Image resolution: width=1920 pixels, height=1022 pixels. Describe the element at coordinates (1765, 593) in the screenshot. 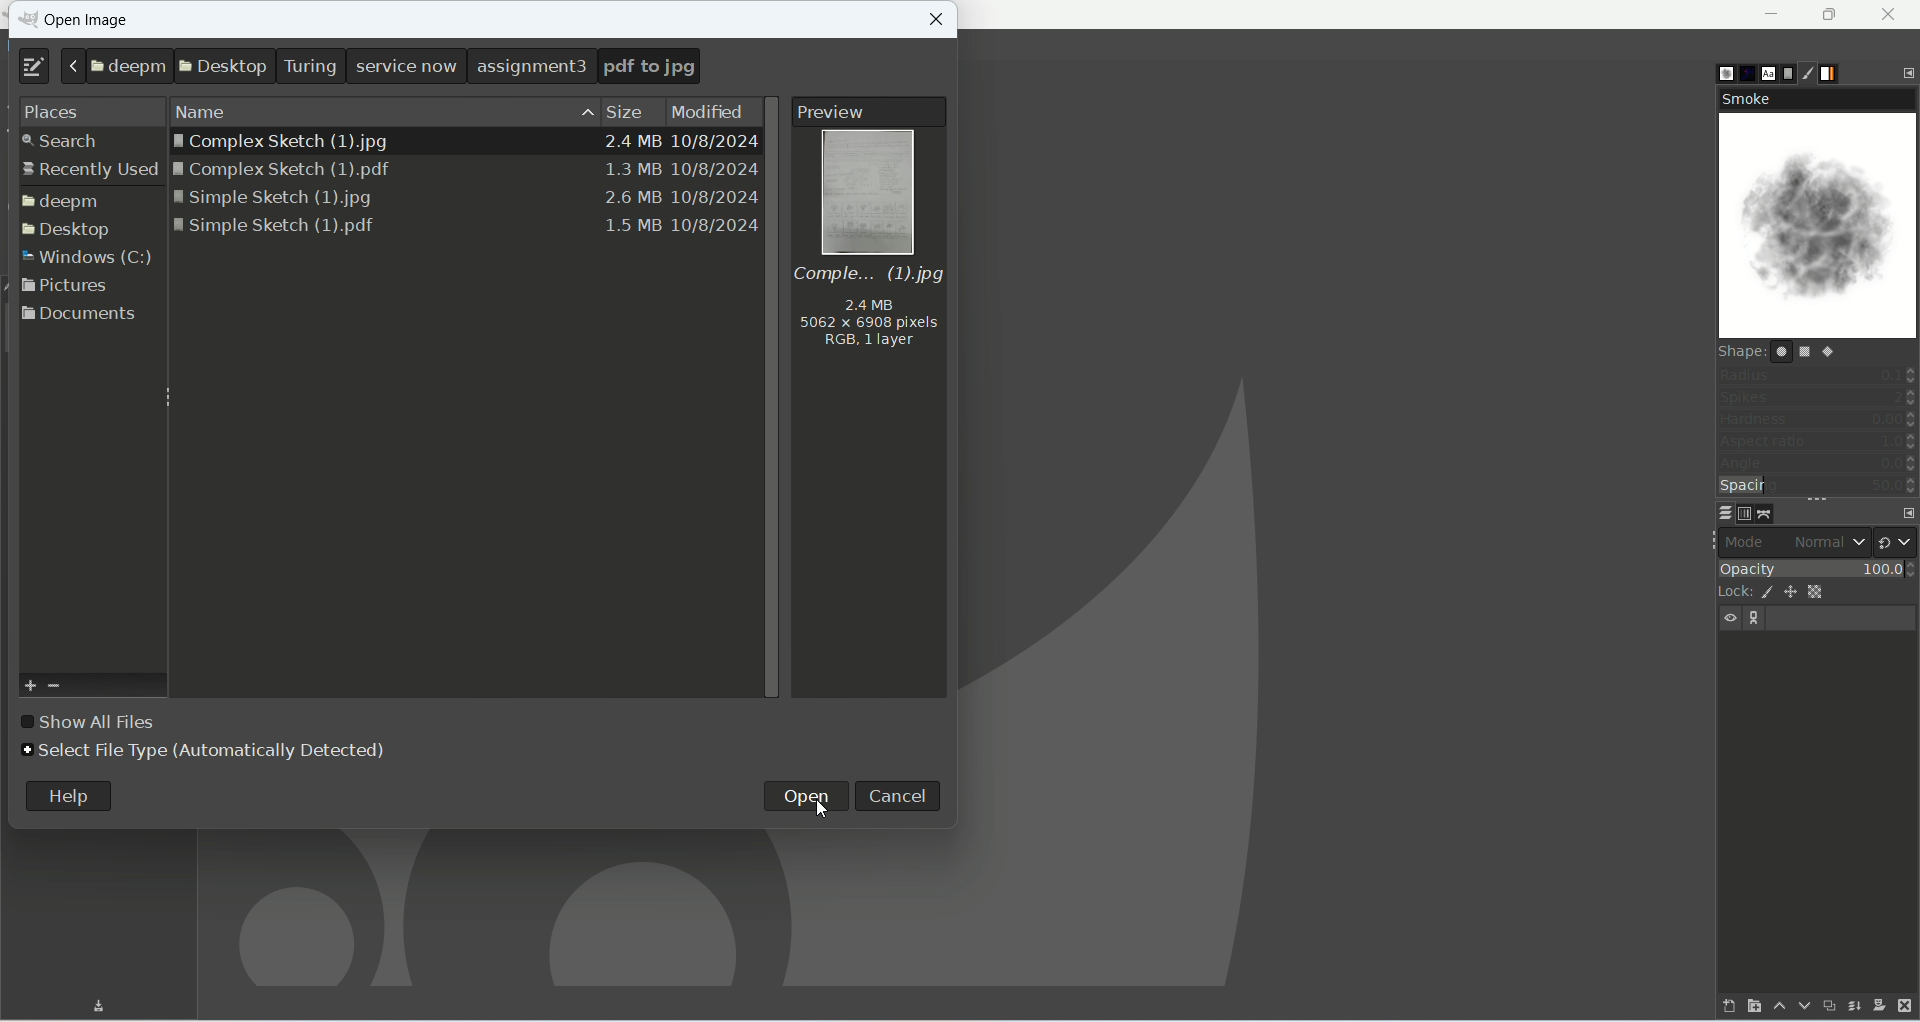

I see `lock pixels` at that location.